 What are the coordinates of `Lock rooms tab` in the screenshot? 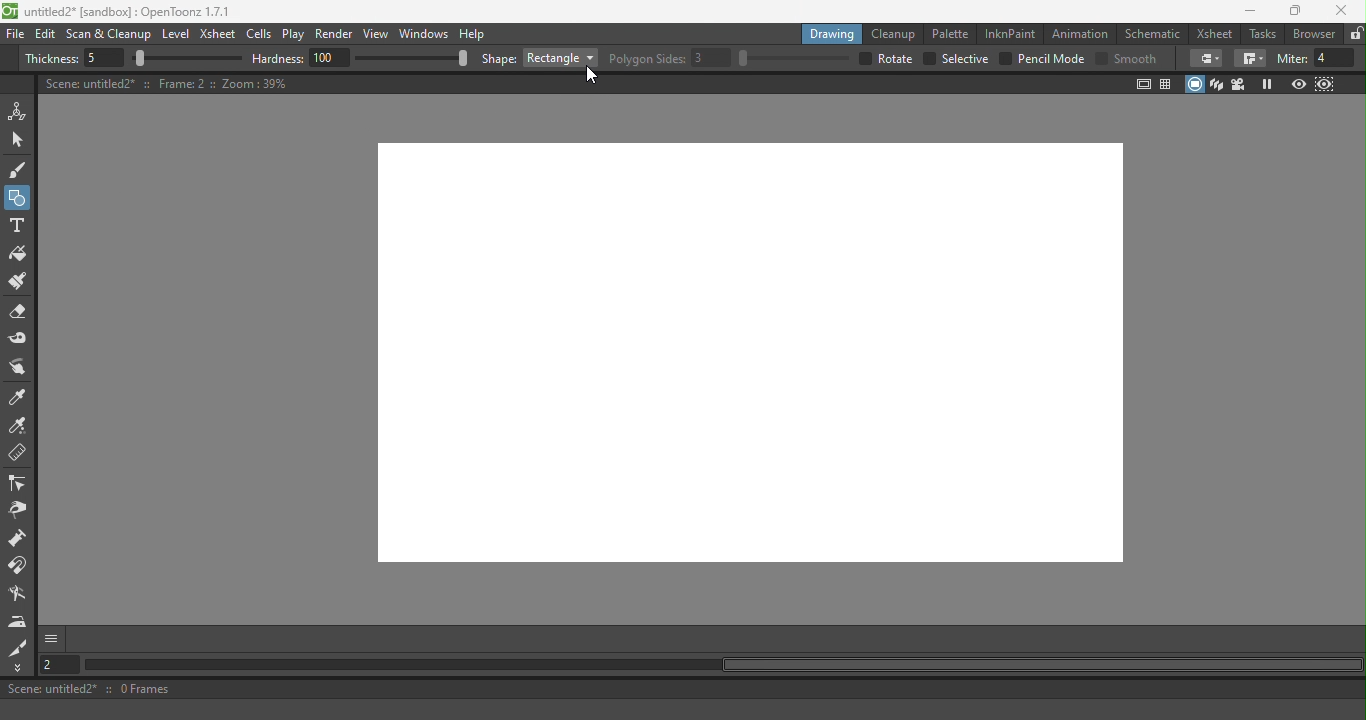 It's located at (1356, 34).